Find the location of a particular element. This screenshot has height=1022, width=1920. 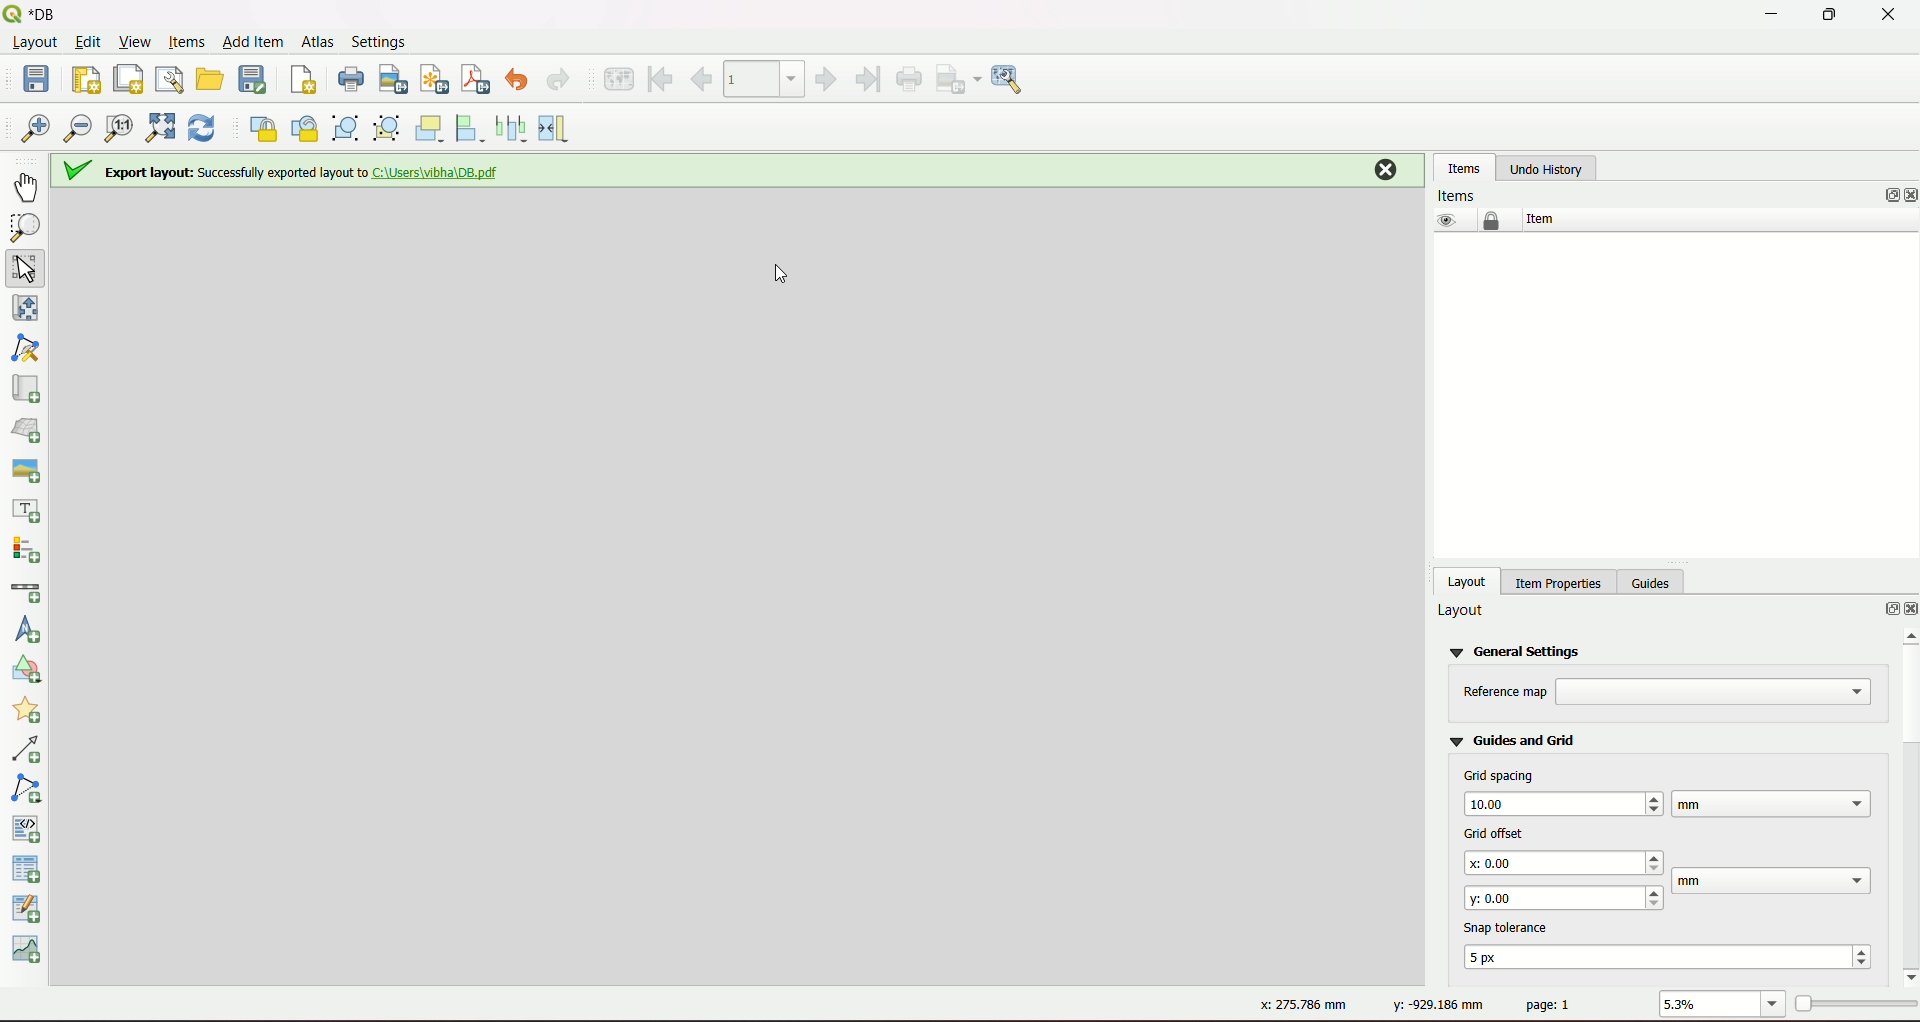

close is located at coordinates (1908, 610).